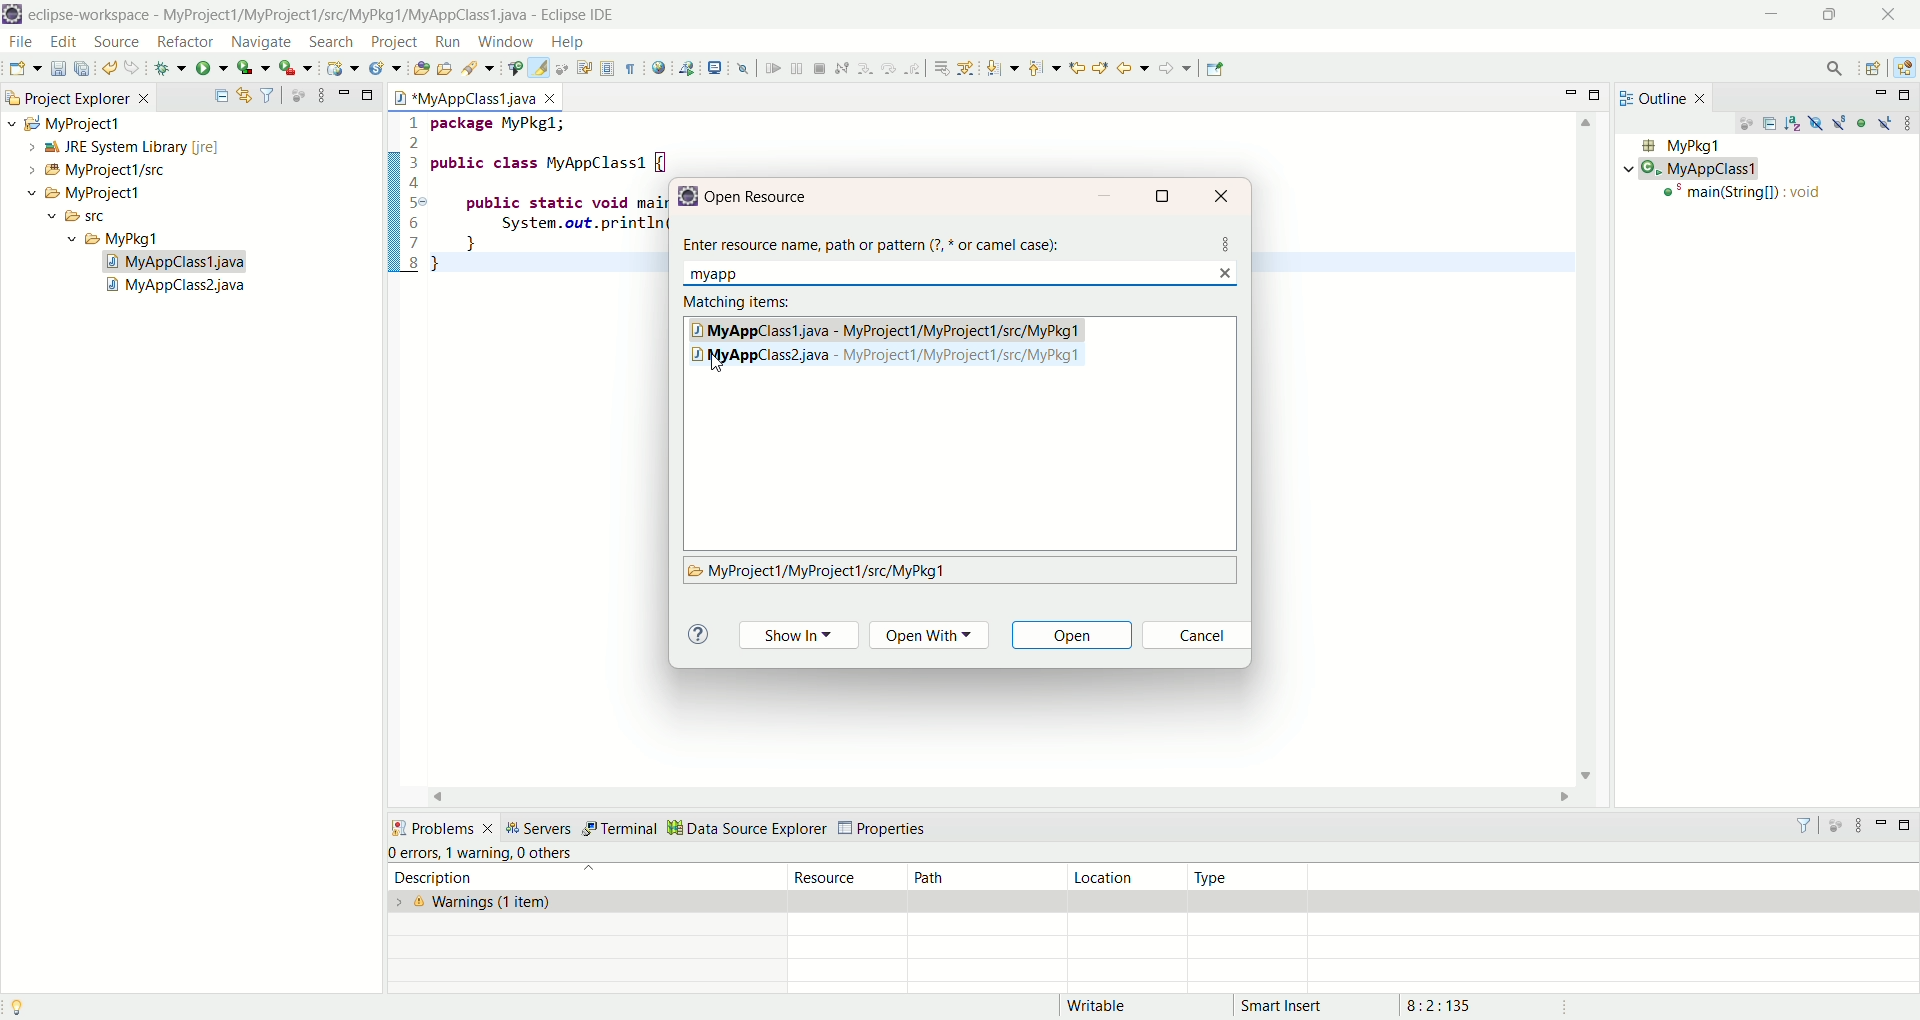  Describe the element at coordinates (934, 637) in the screenshot. I see `open with` at that location.